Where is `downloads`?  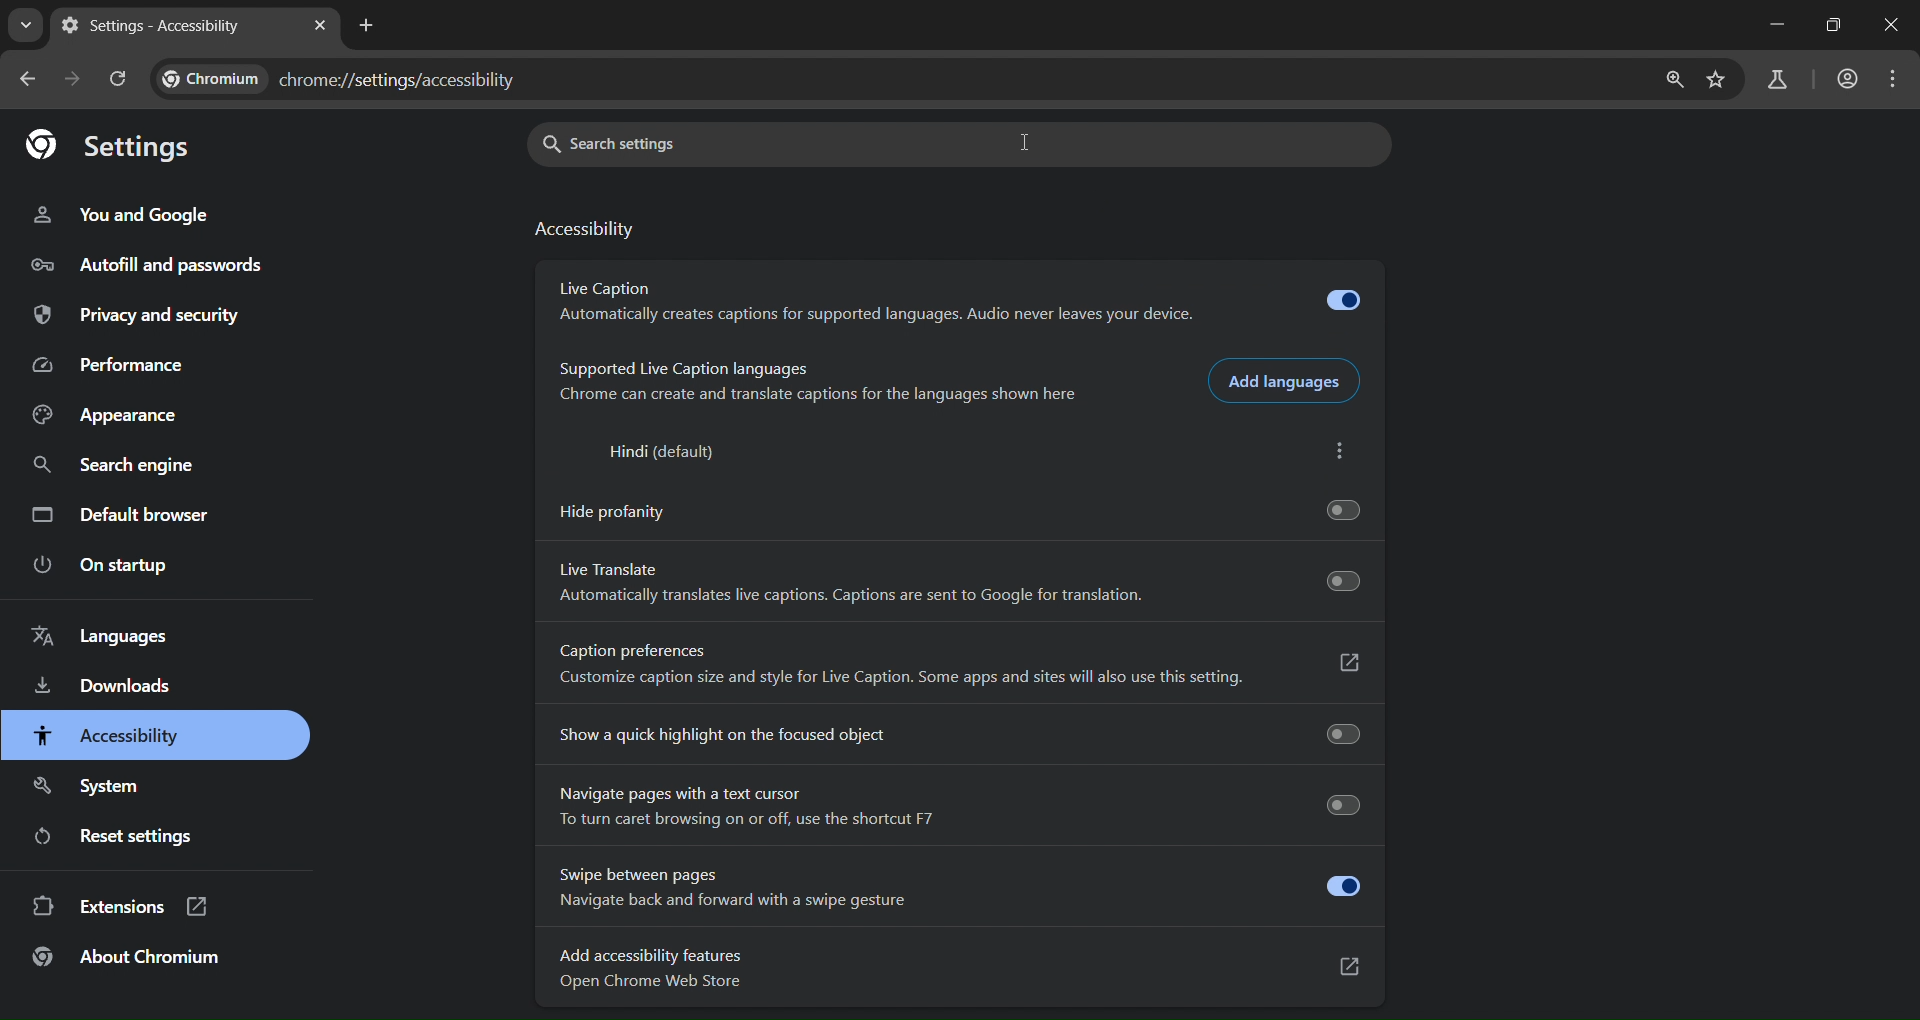
downloads is located at coordinates (106, 689).